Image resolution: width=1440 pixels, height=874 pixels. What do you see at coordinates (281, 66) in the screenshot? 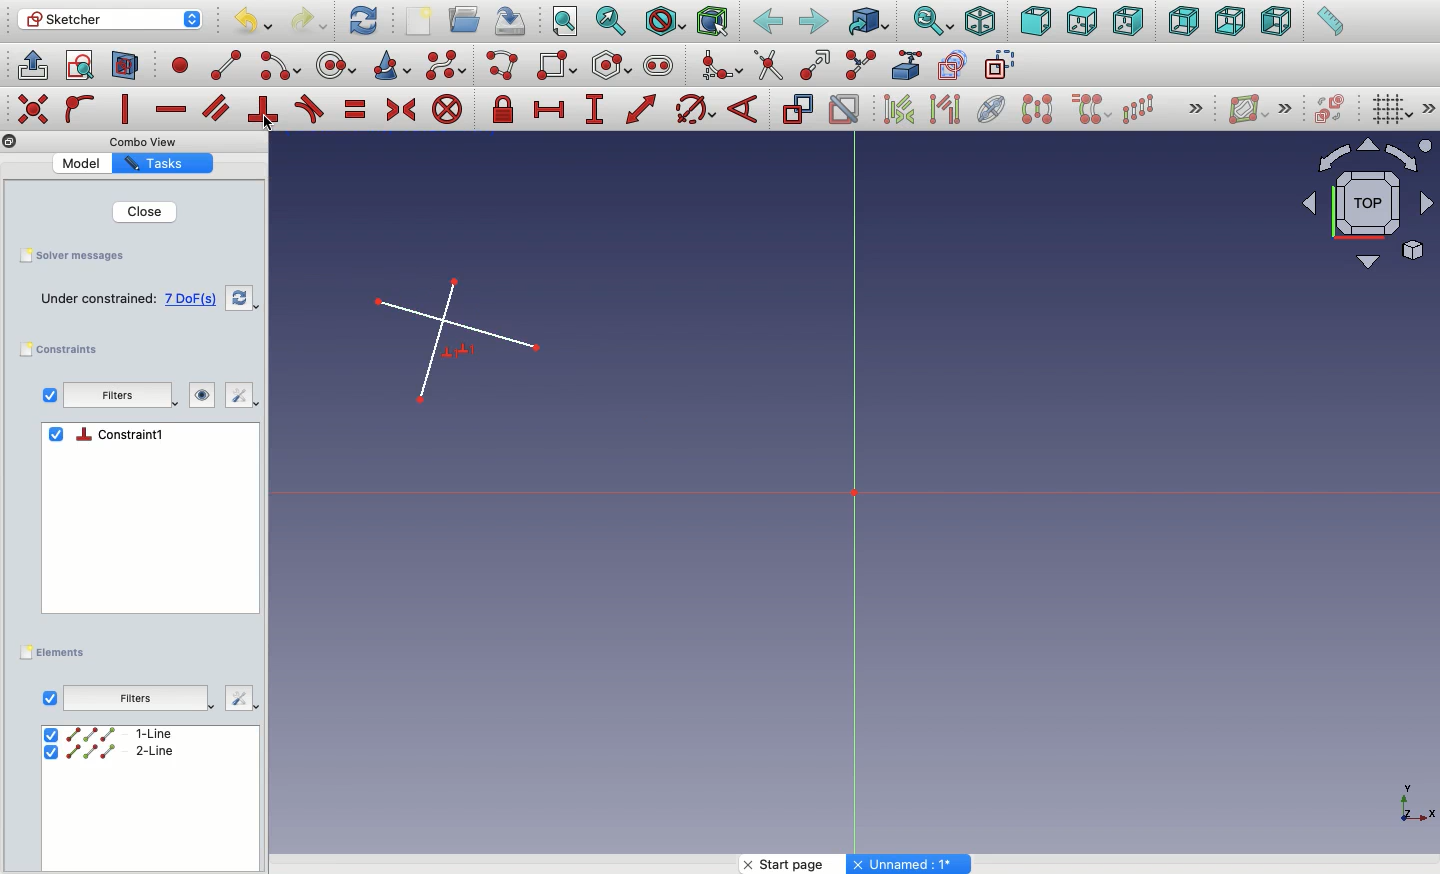
I see `arc` at bounding box center [281, 66].